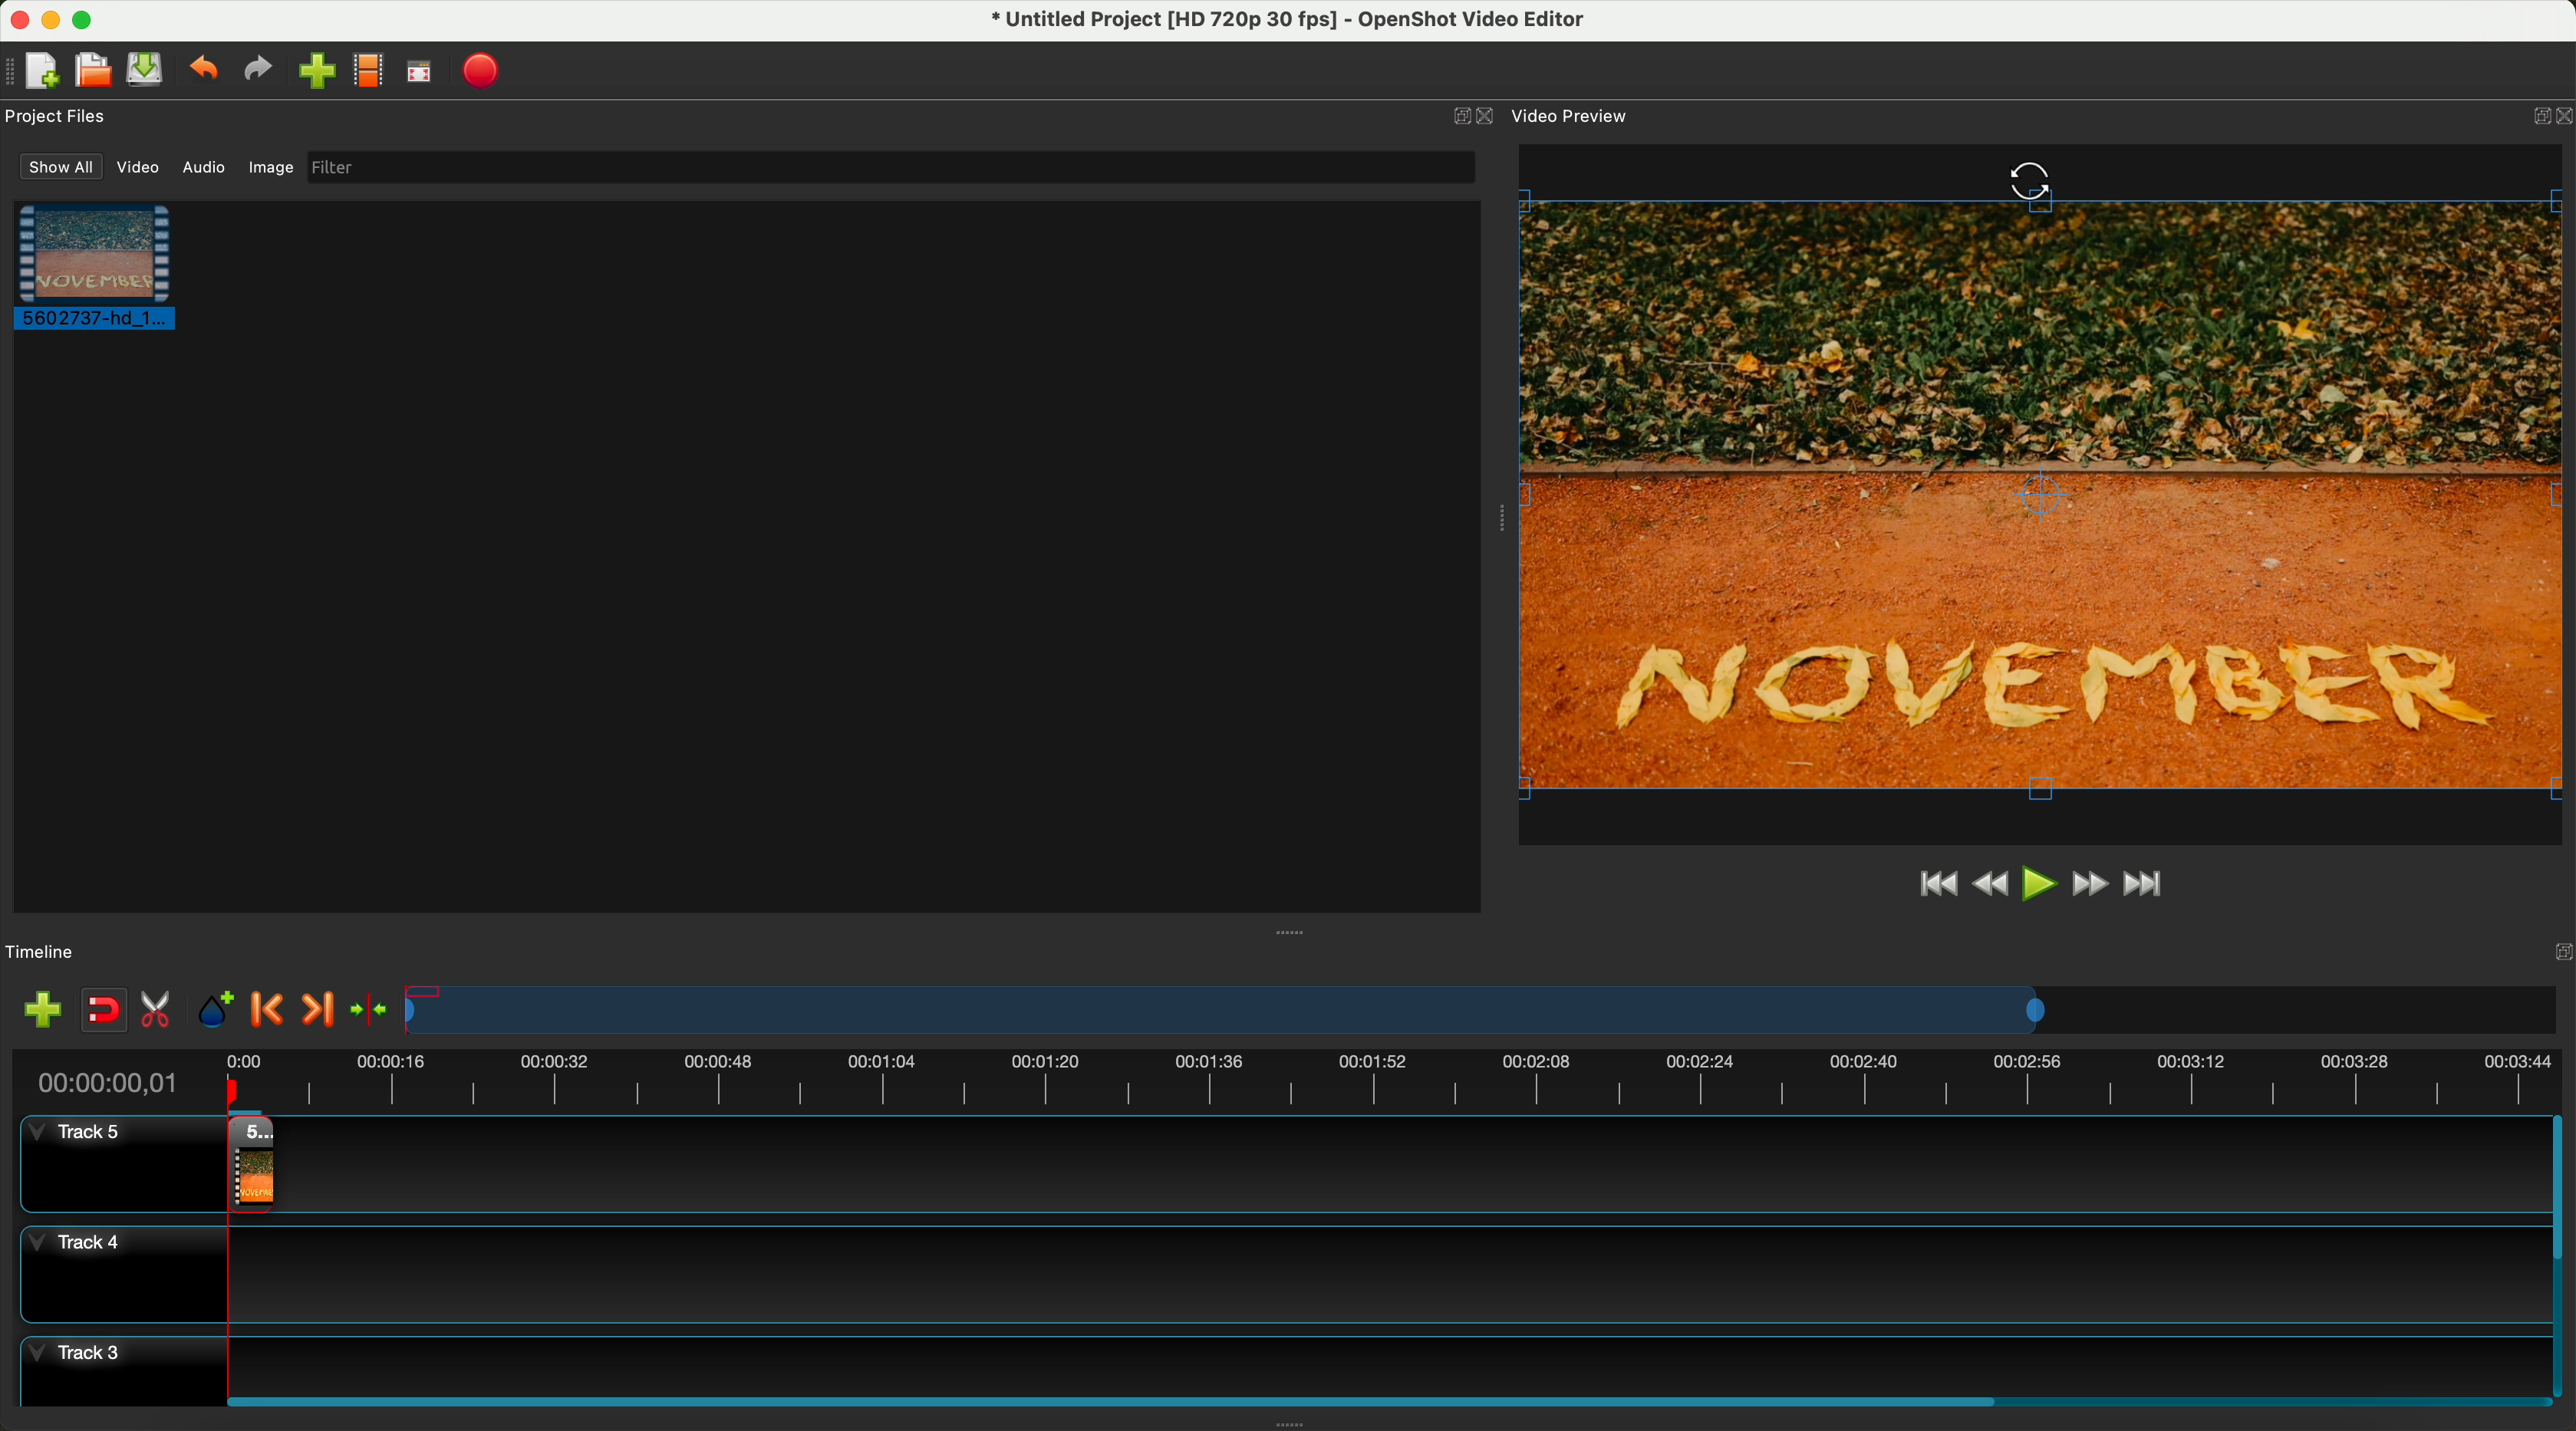  I want to click on video, so click(138, 170).